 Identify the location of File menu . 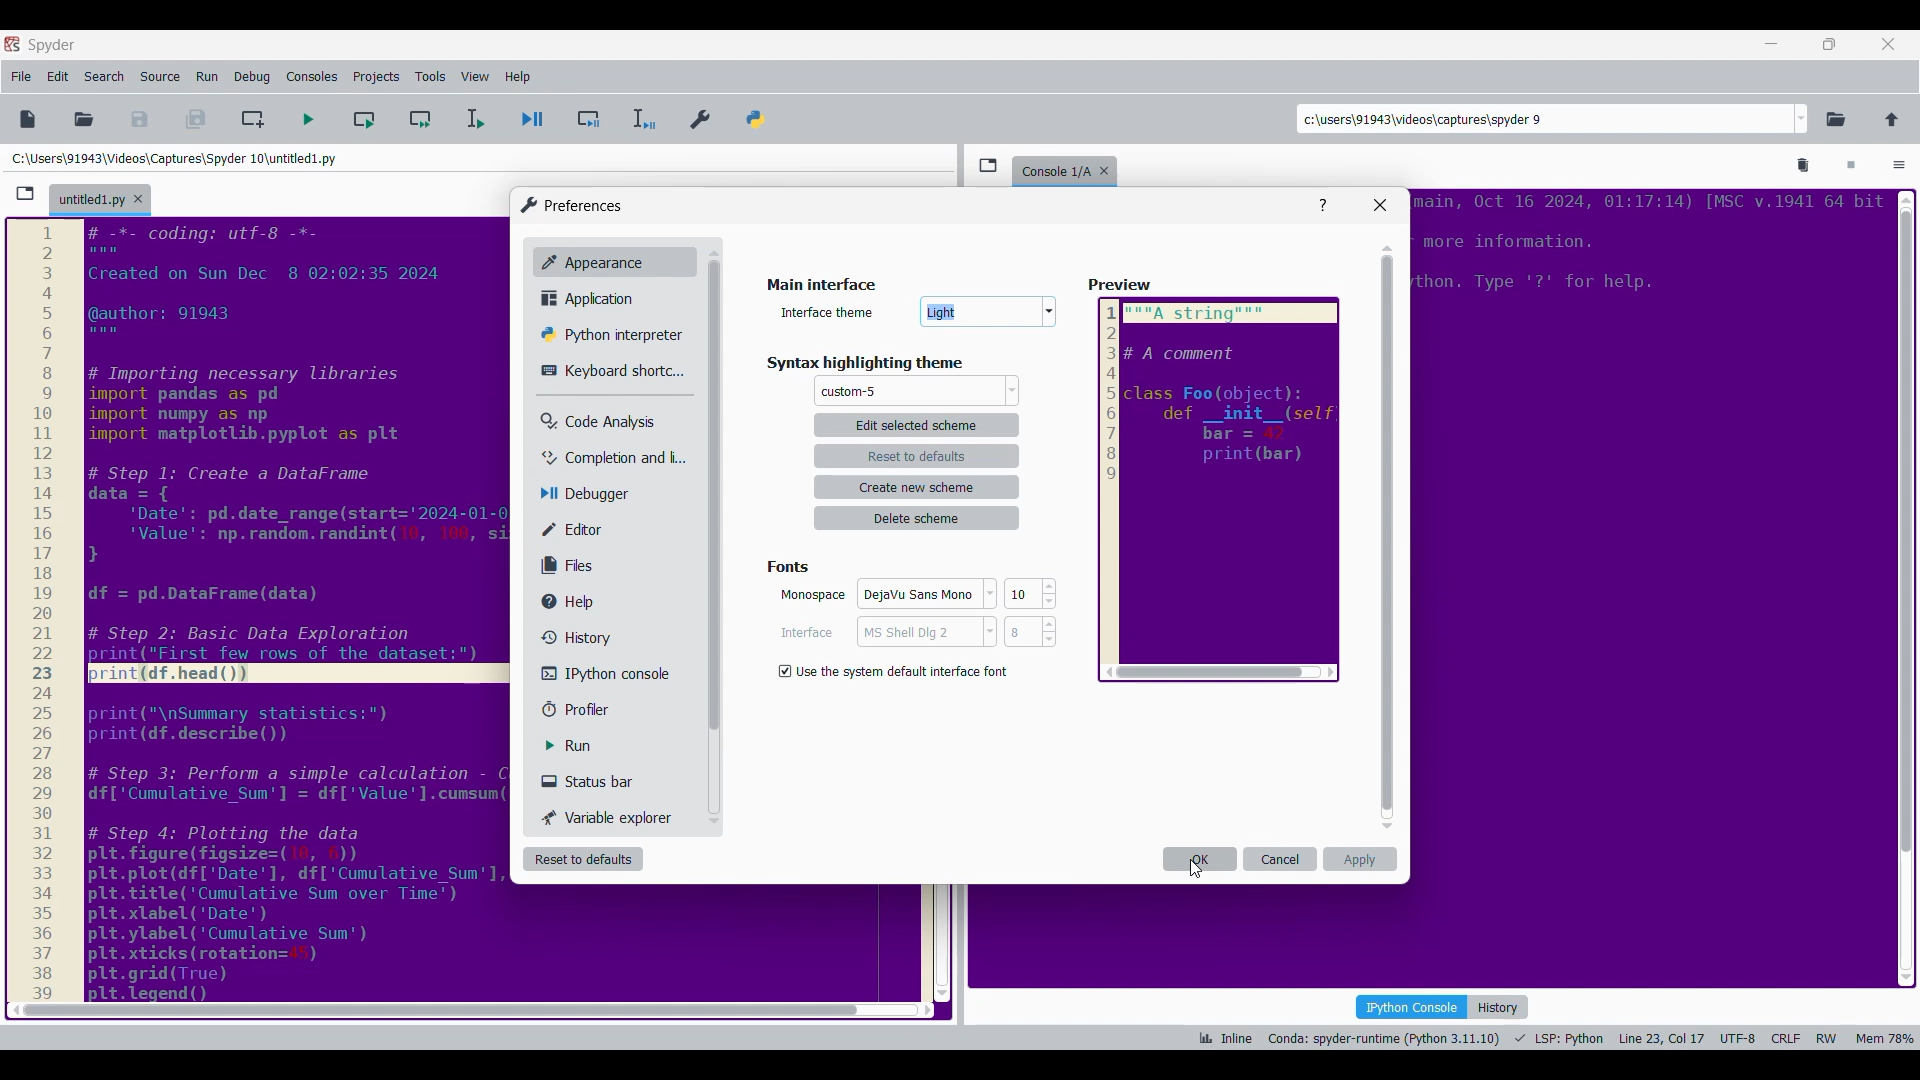
(21, 77).